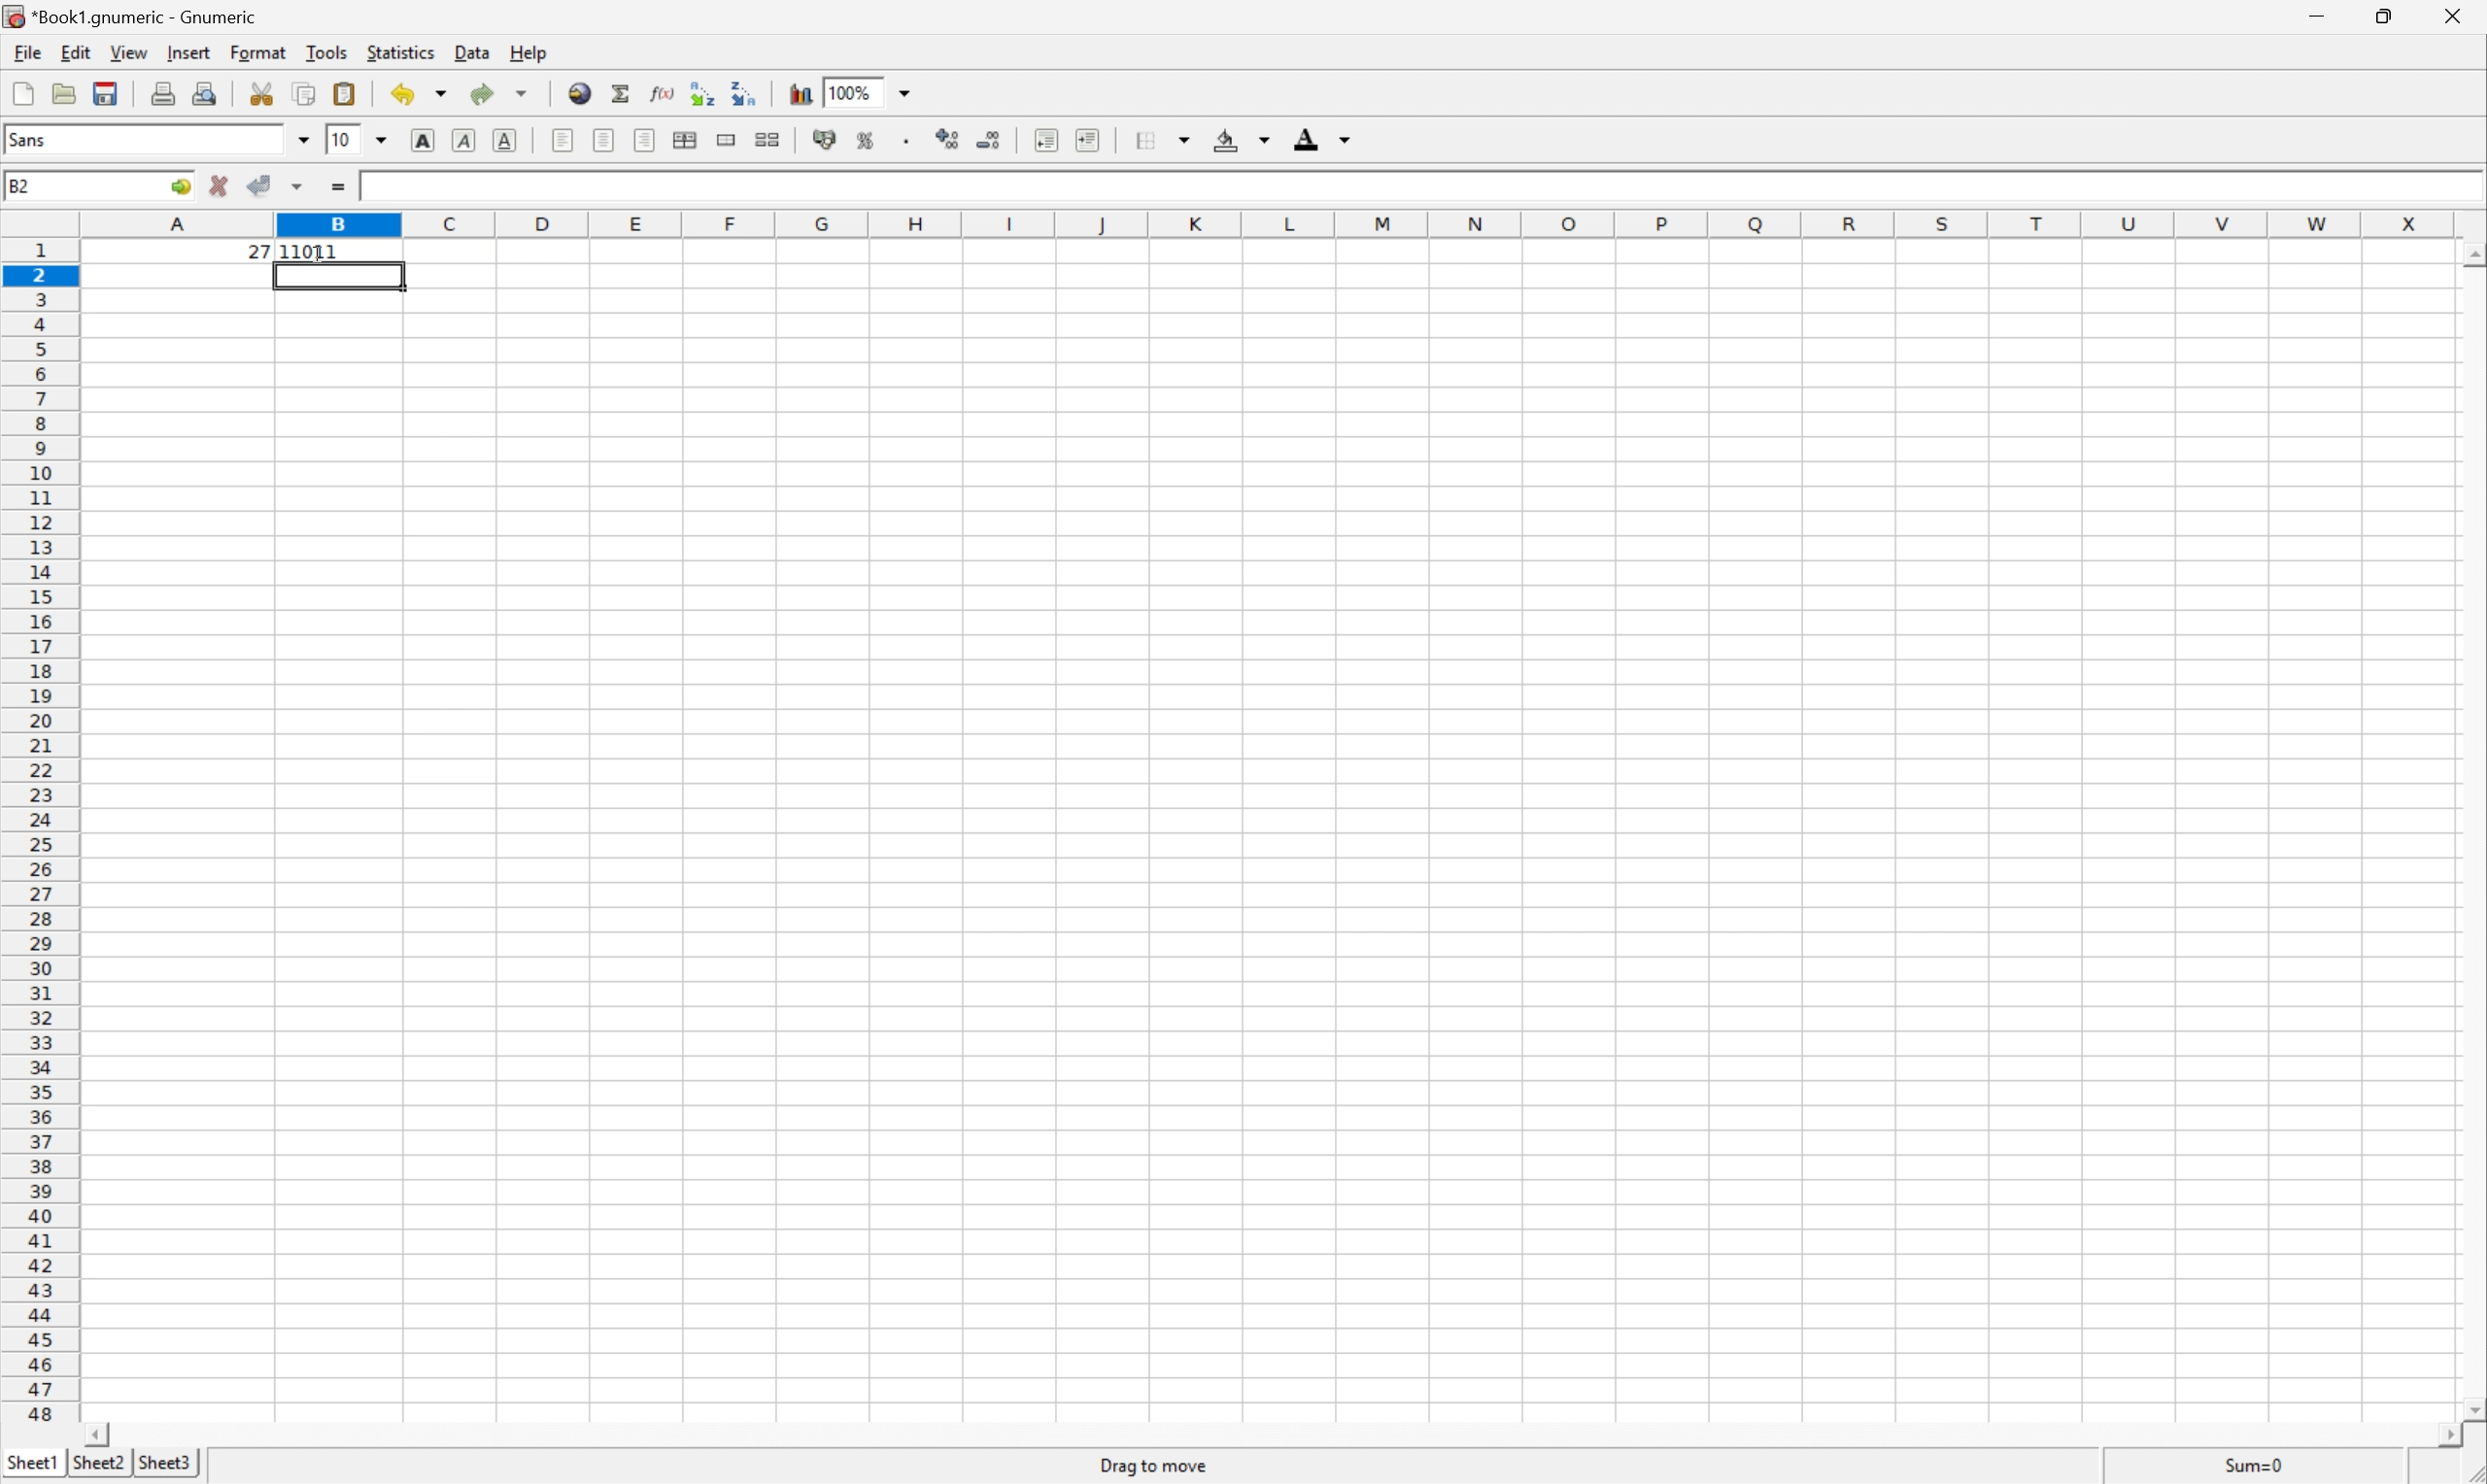 The height and width of the screenshot is (1484, 2487). I want to click on Sheet1, so click(33, 1463).